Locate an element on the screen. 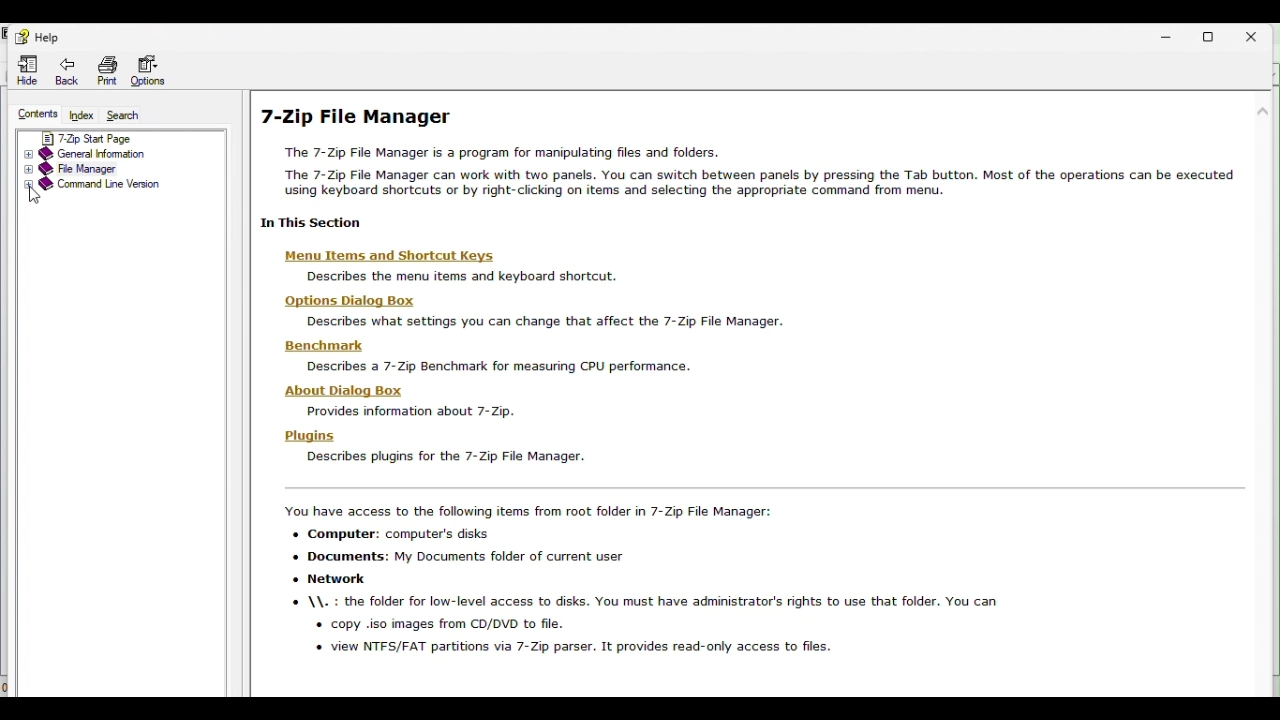  benchmark is located at coordinates (505, 354).